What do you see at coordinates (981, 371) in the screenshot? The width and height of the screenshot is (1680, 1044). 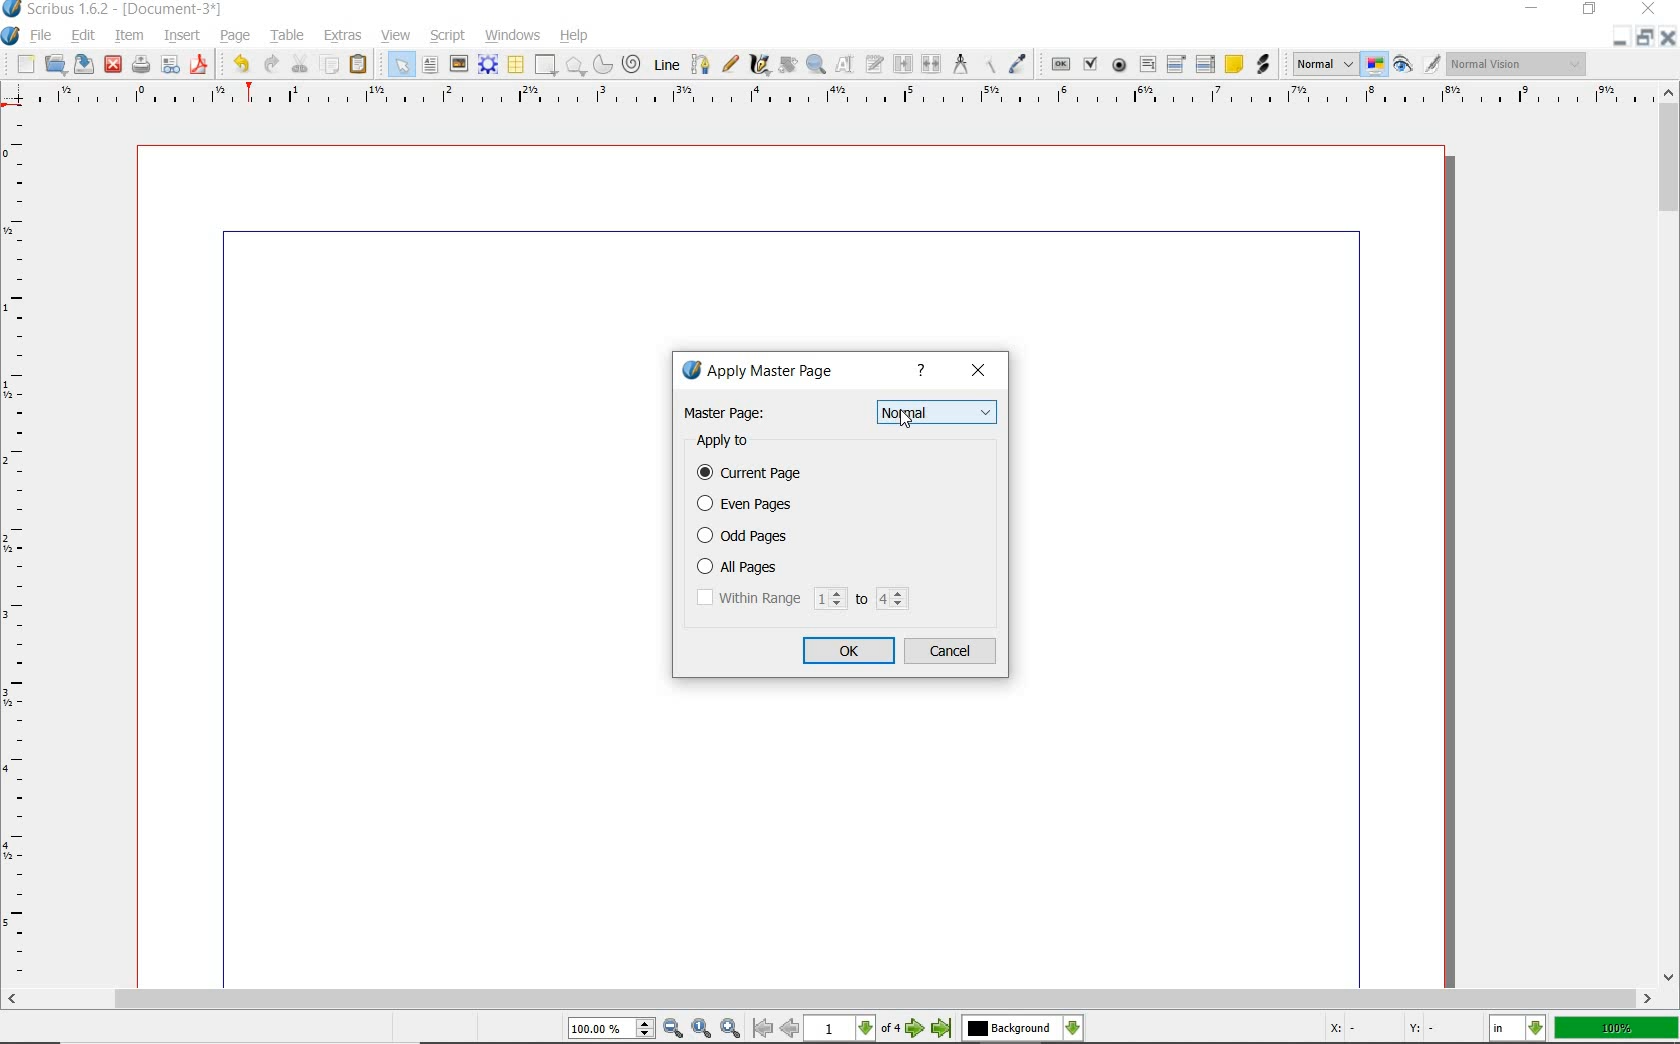 I see `close` at bounding box center [981, 371].